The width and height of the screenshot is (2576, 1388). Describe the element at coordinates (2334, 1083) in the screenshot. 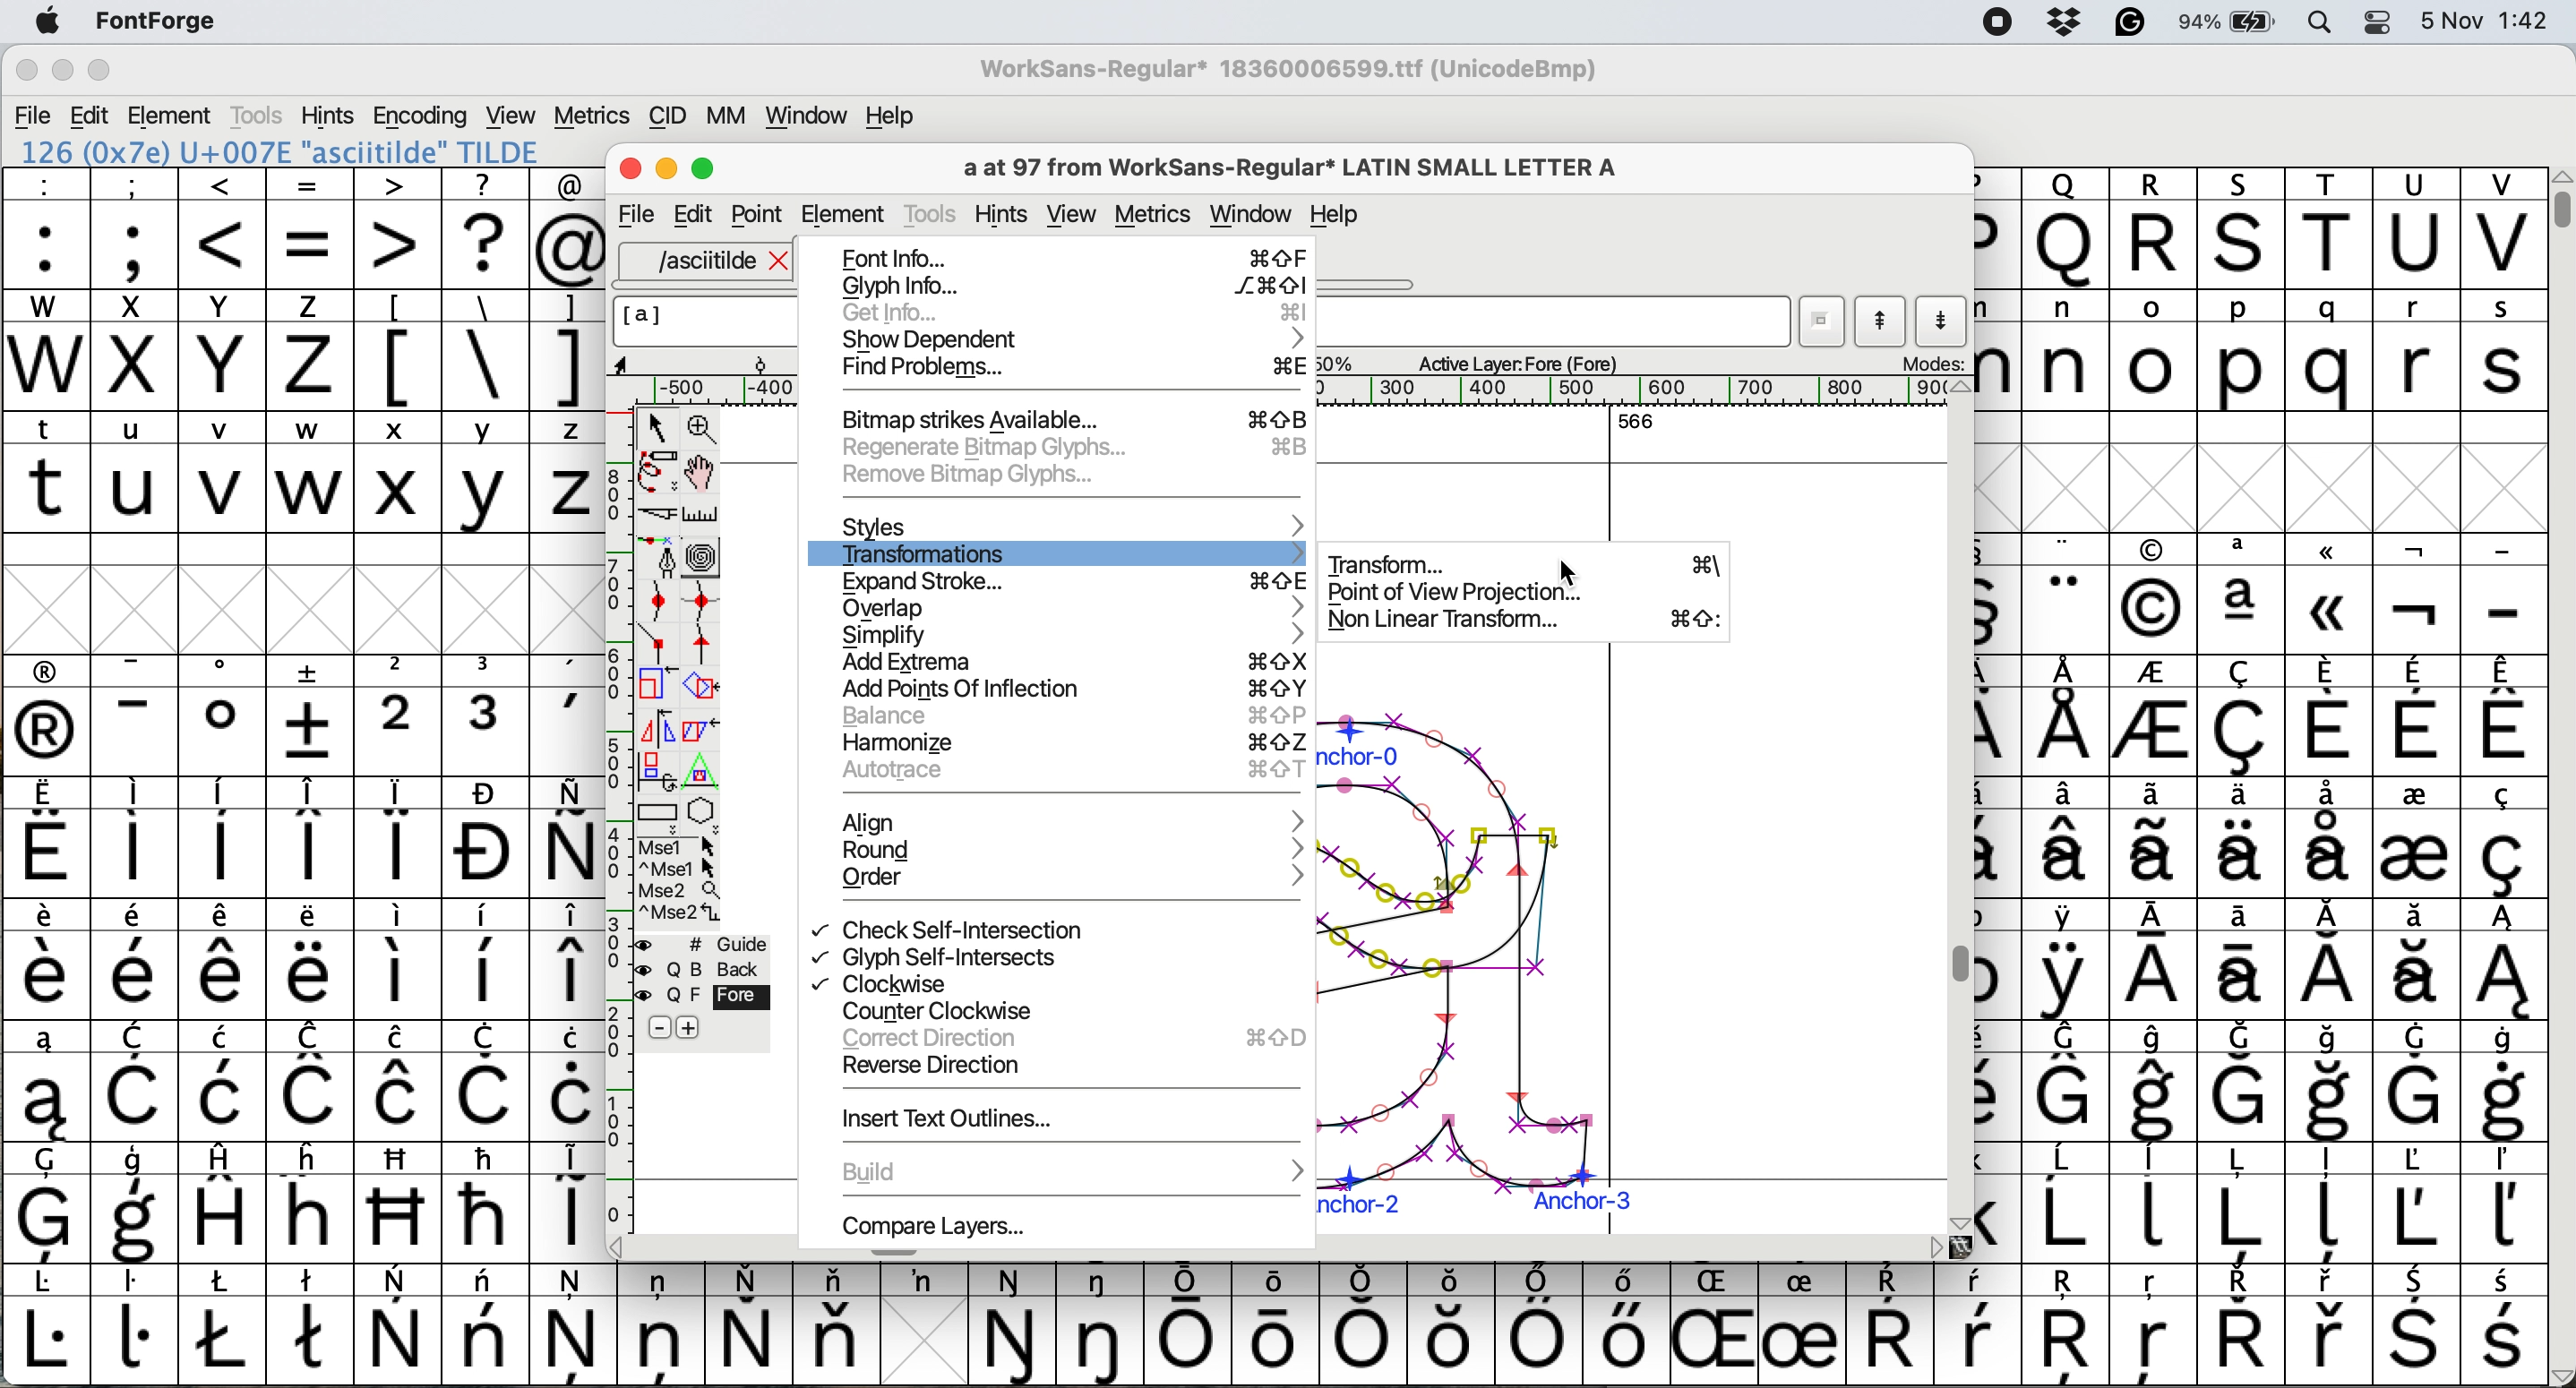

I see `symbol` at that location.